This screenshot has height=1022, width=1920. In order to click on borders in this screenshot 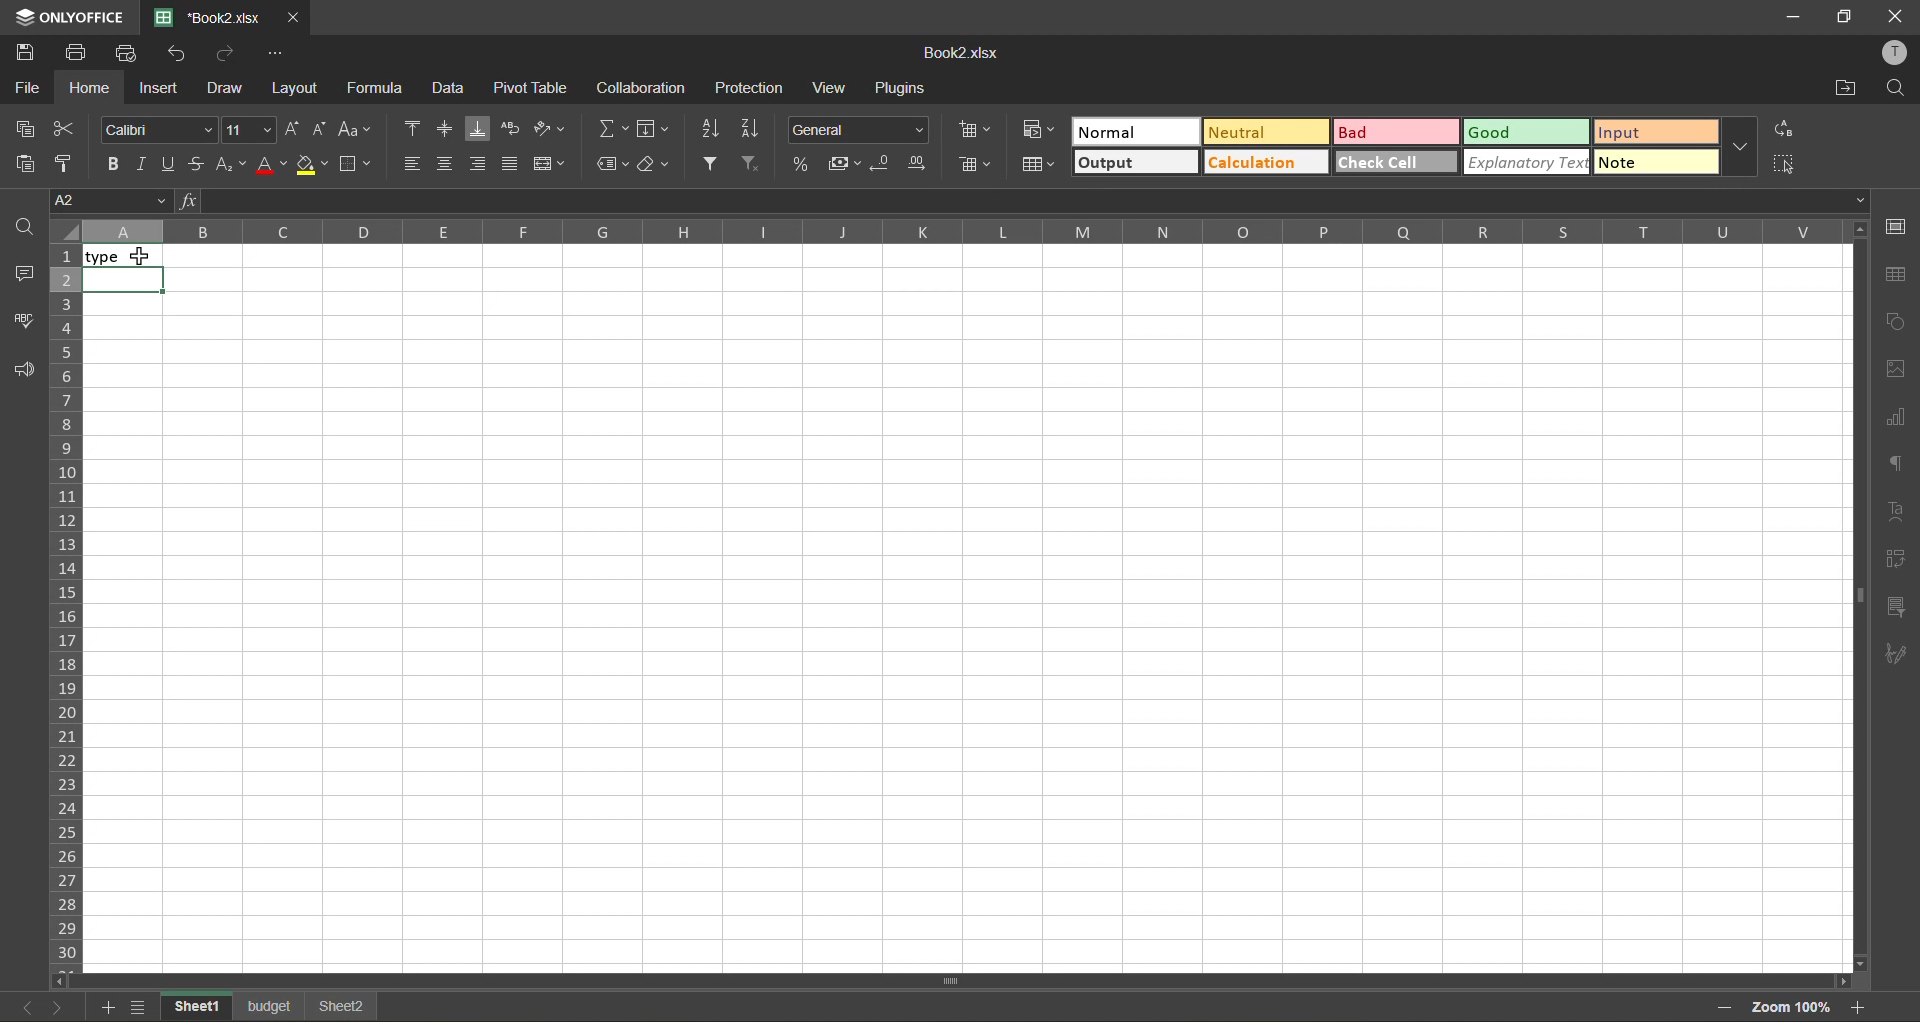, I will do `click(357, 164)`.